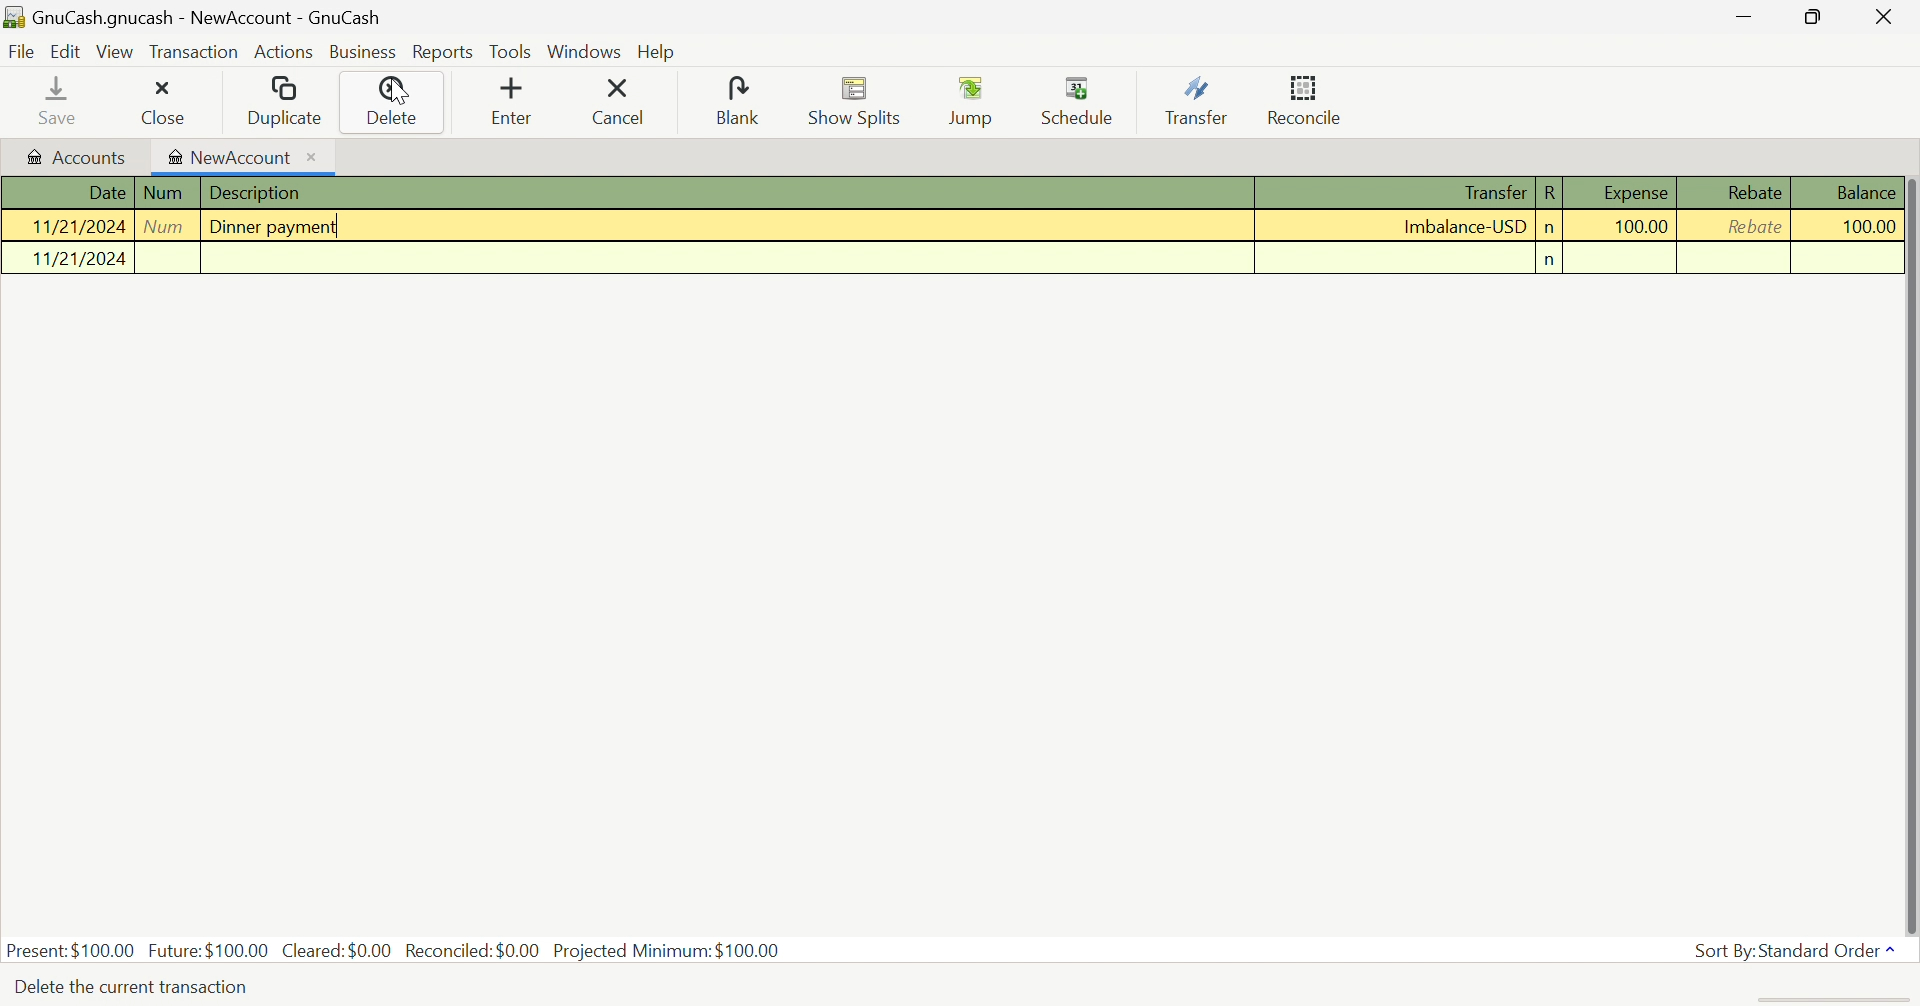 This screenshot has width=1920, height=1006. I want to click on Balance, so click(1862, 193).